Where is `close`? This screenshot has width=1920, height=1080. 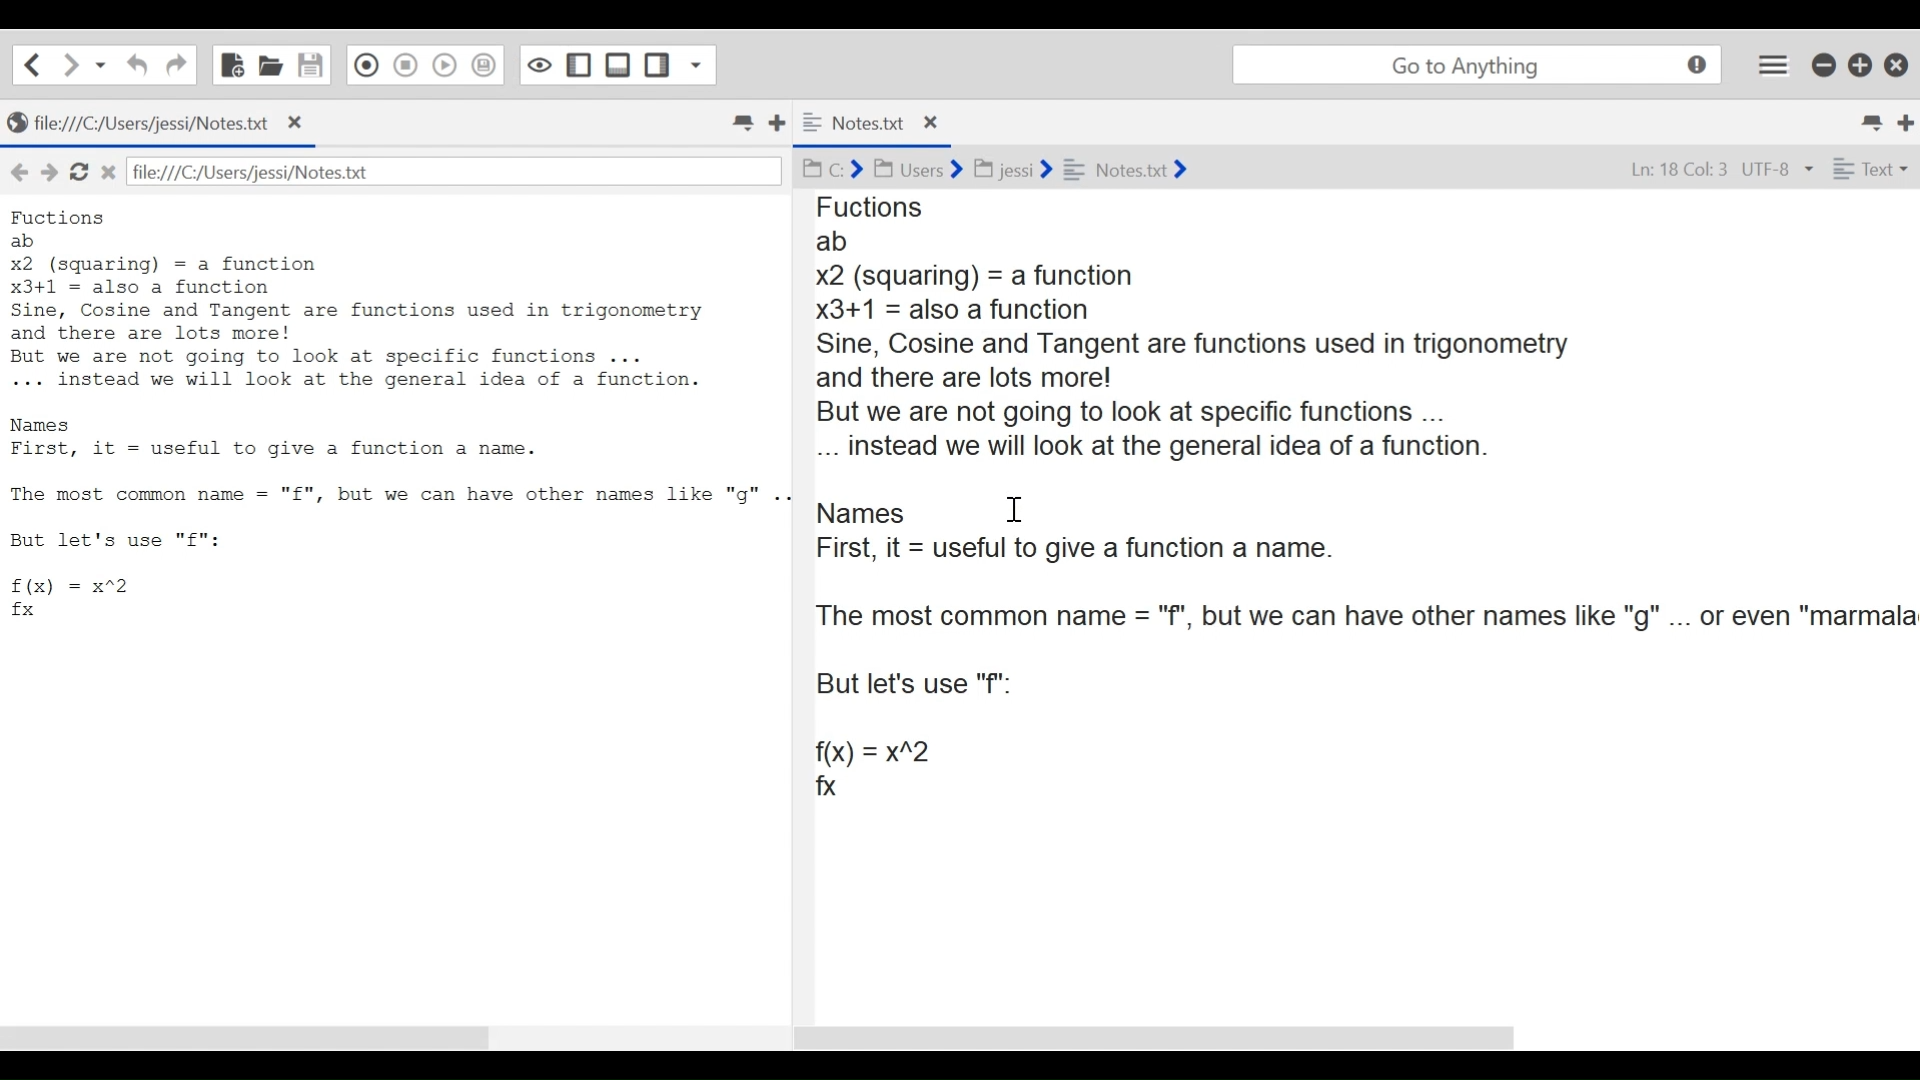 close is located at coordinates (300, 123).